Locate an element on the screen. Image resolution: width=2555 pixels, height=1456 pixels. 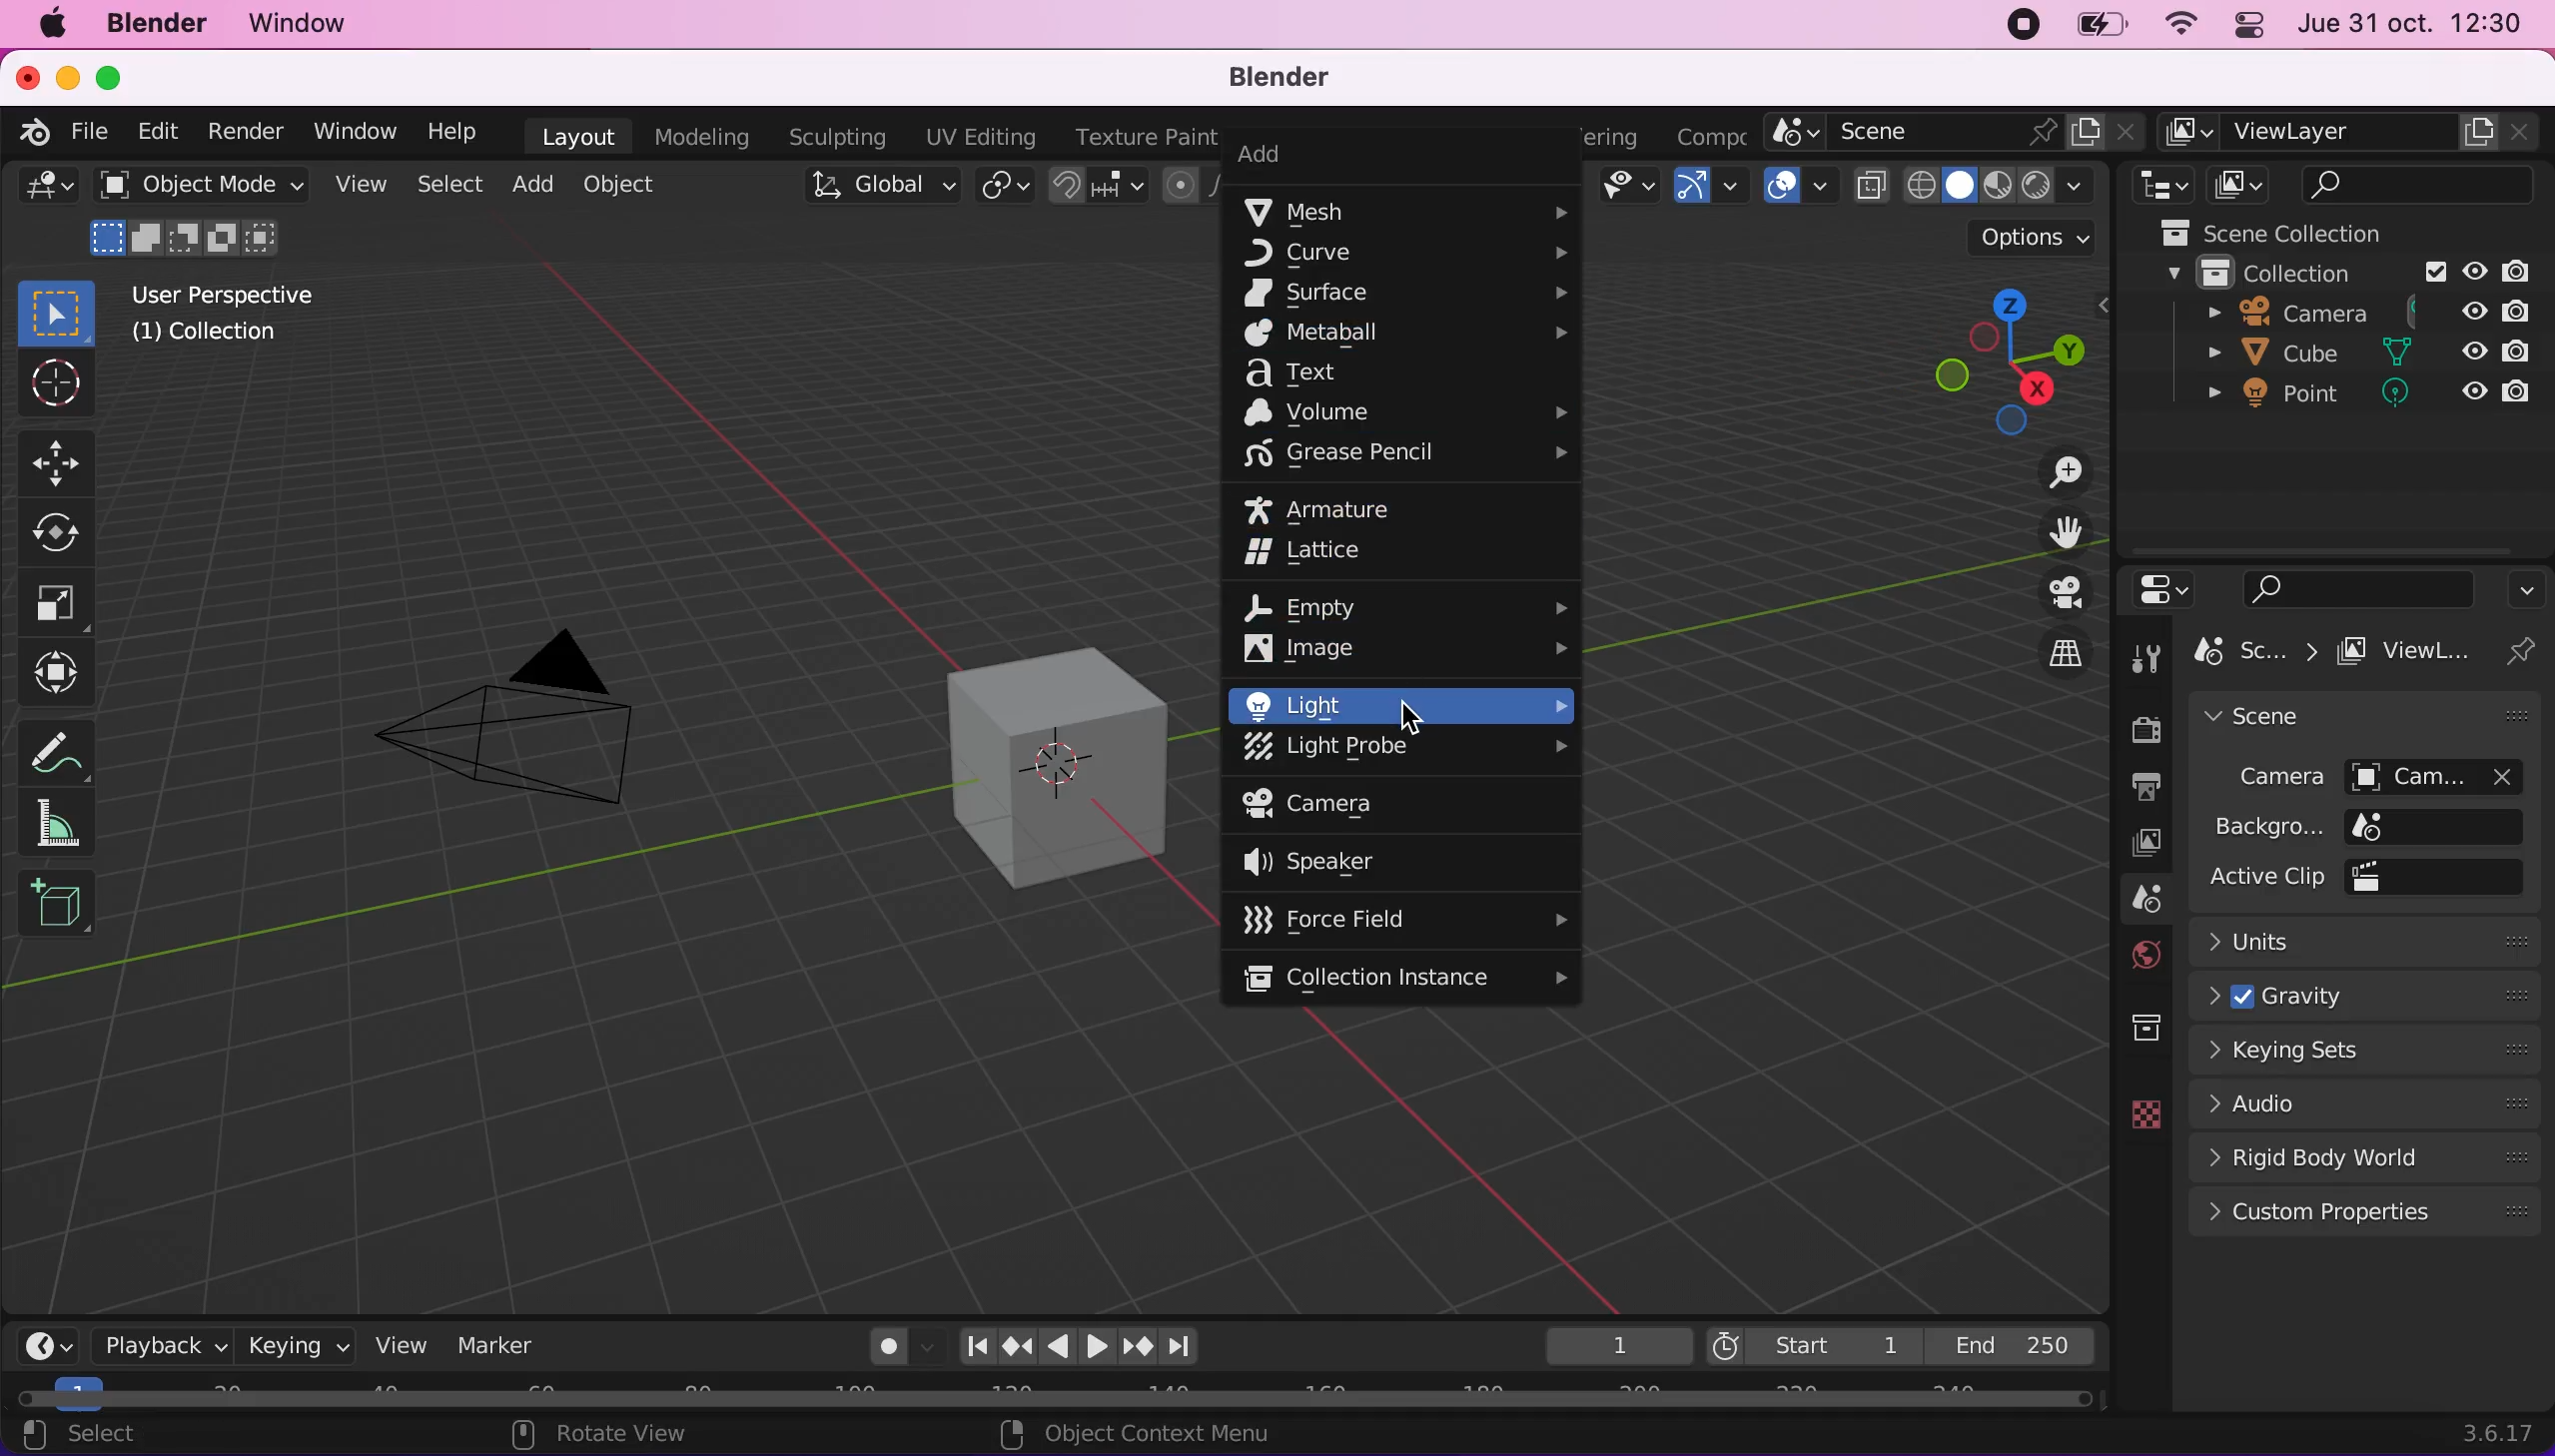
rendering is located at coordinates (1621, 136).